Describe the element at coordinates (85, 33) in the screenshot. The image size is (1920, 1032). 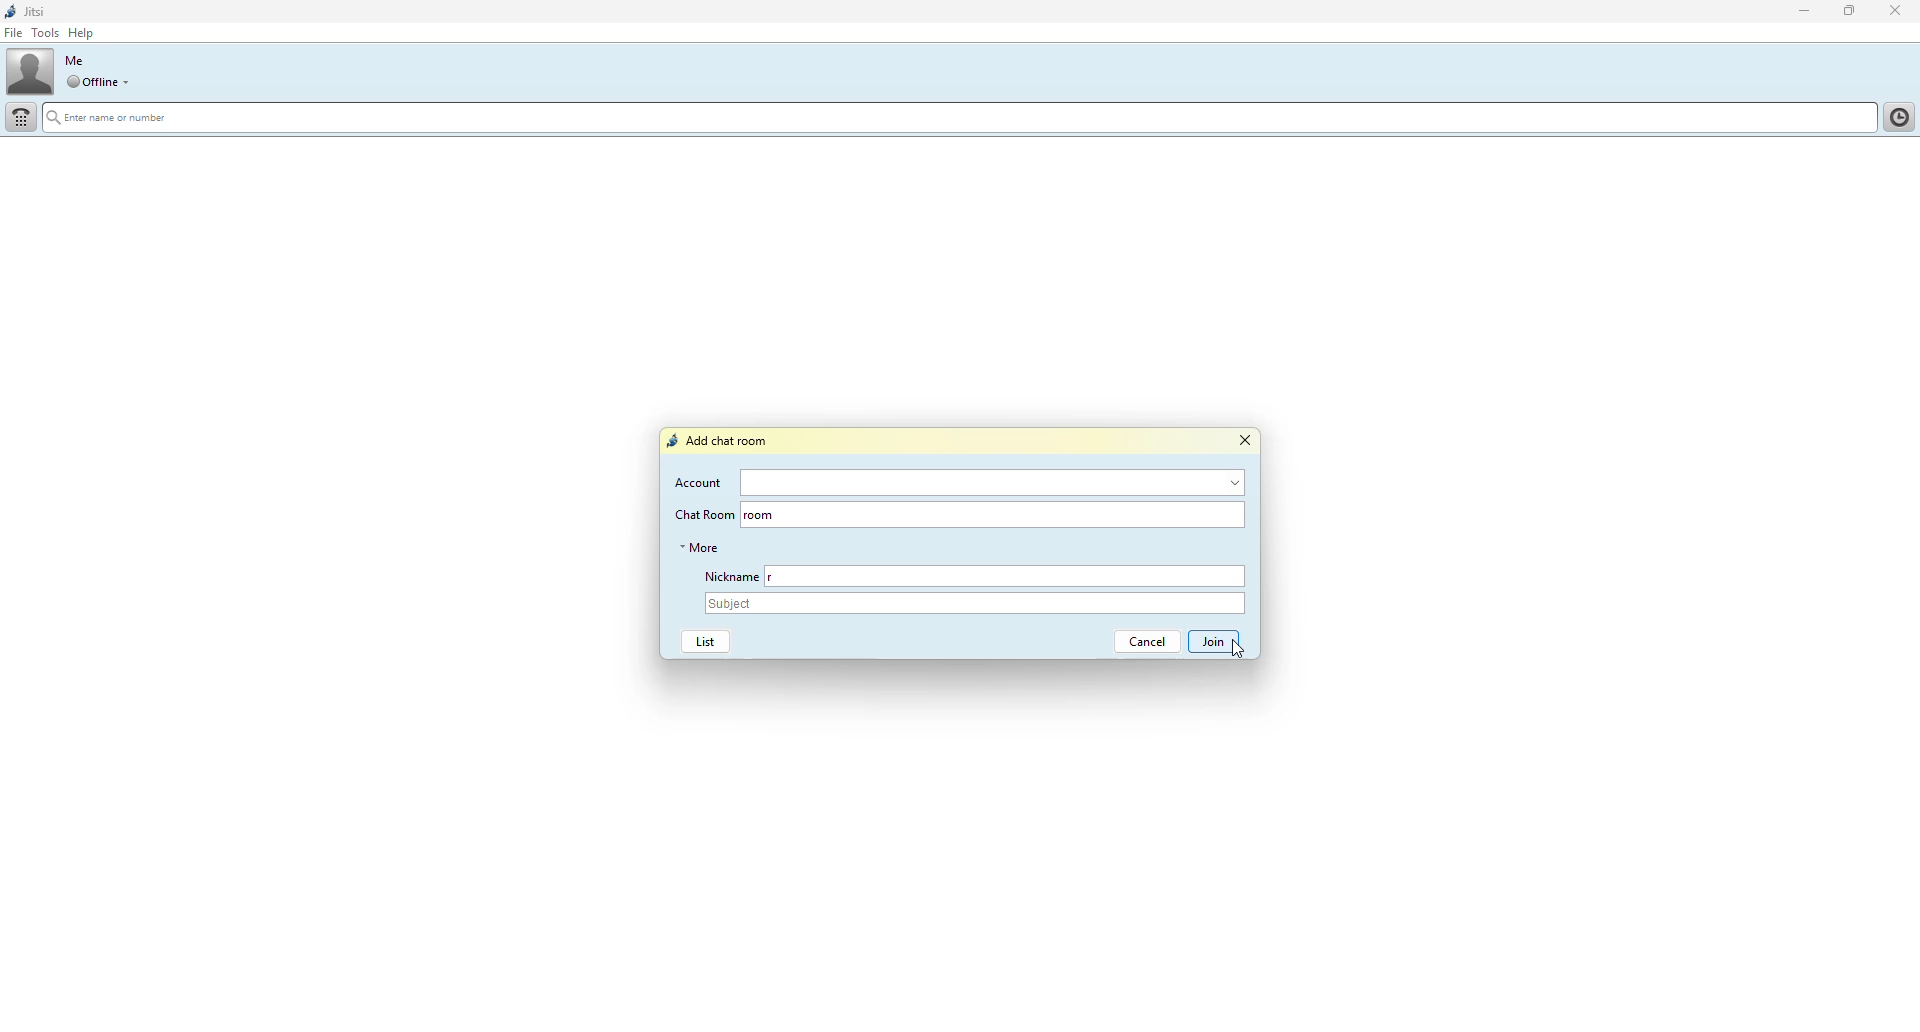
I see `help` at that location.